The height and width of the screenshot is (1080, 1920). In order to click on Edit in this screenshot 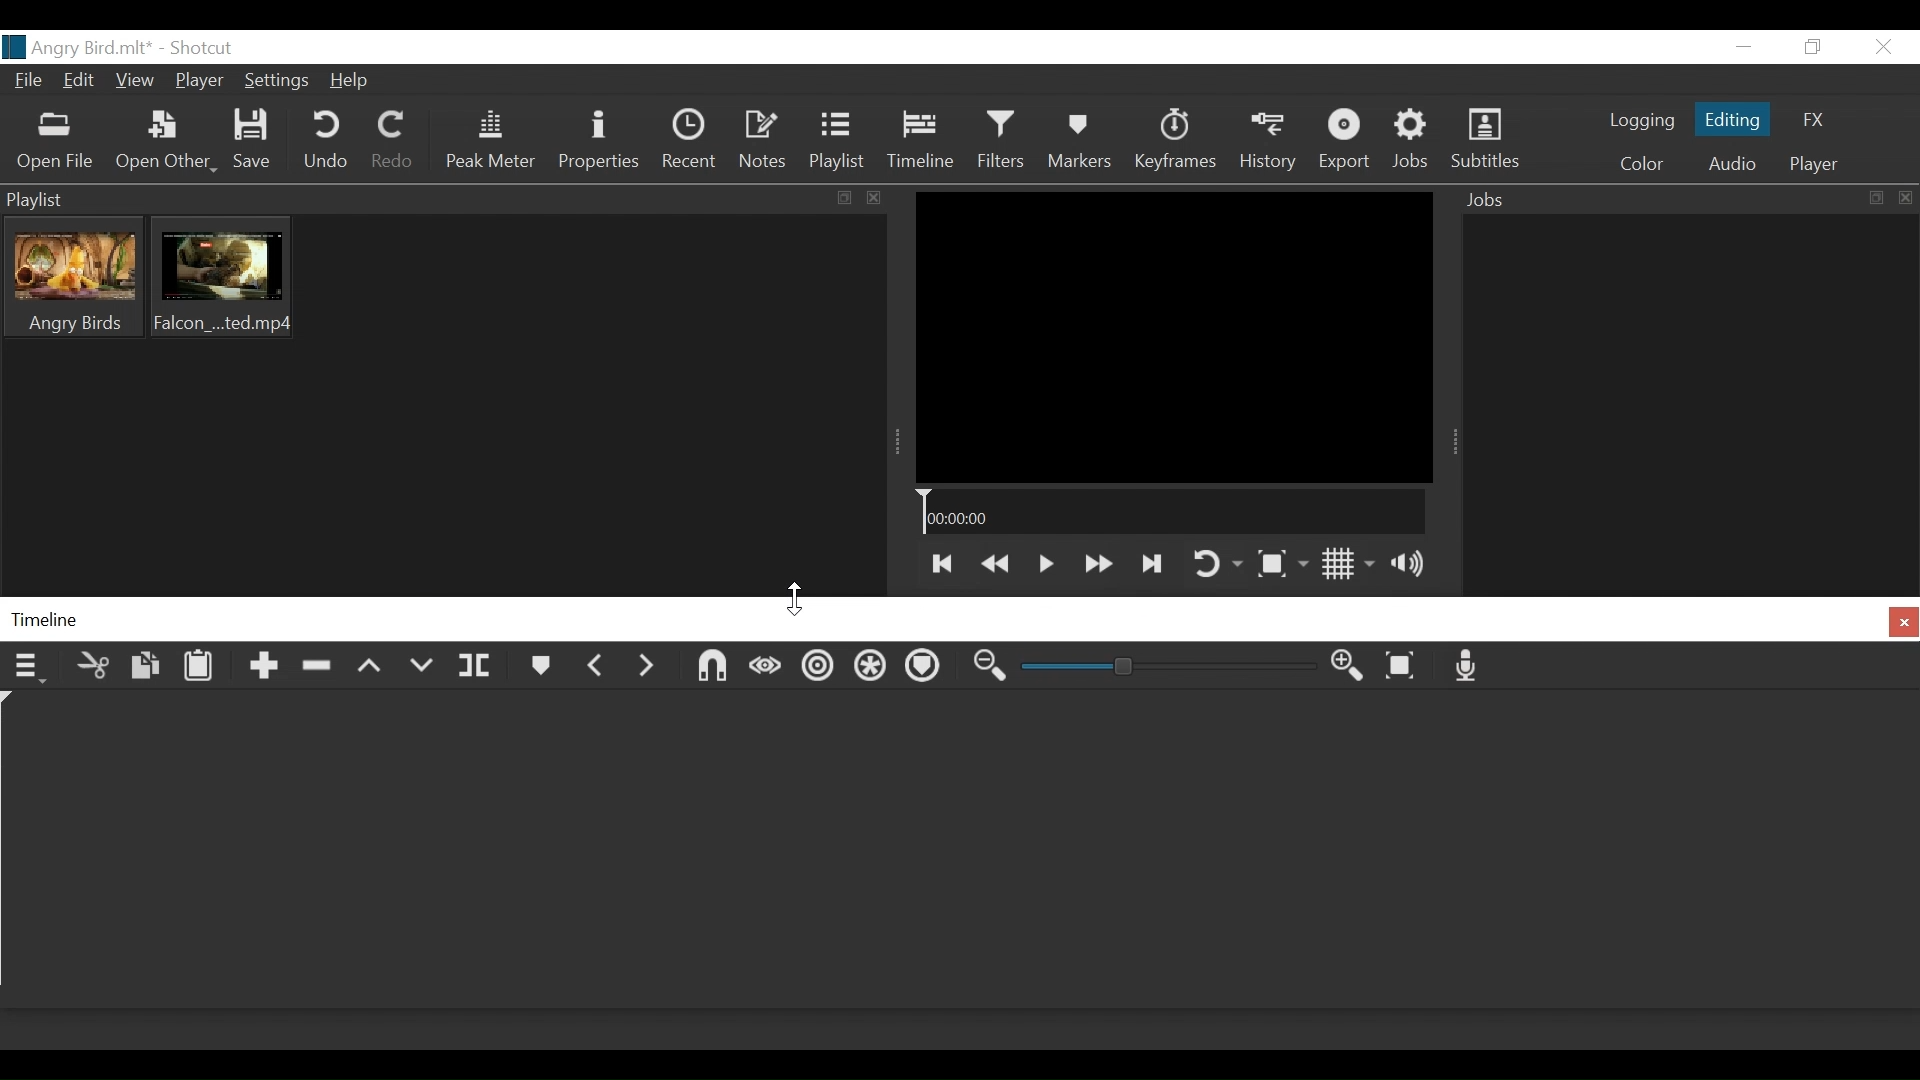, I will do `click(81, 81)`.